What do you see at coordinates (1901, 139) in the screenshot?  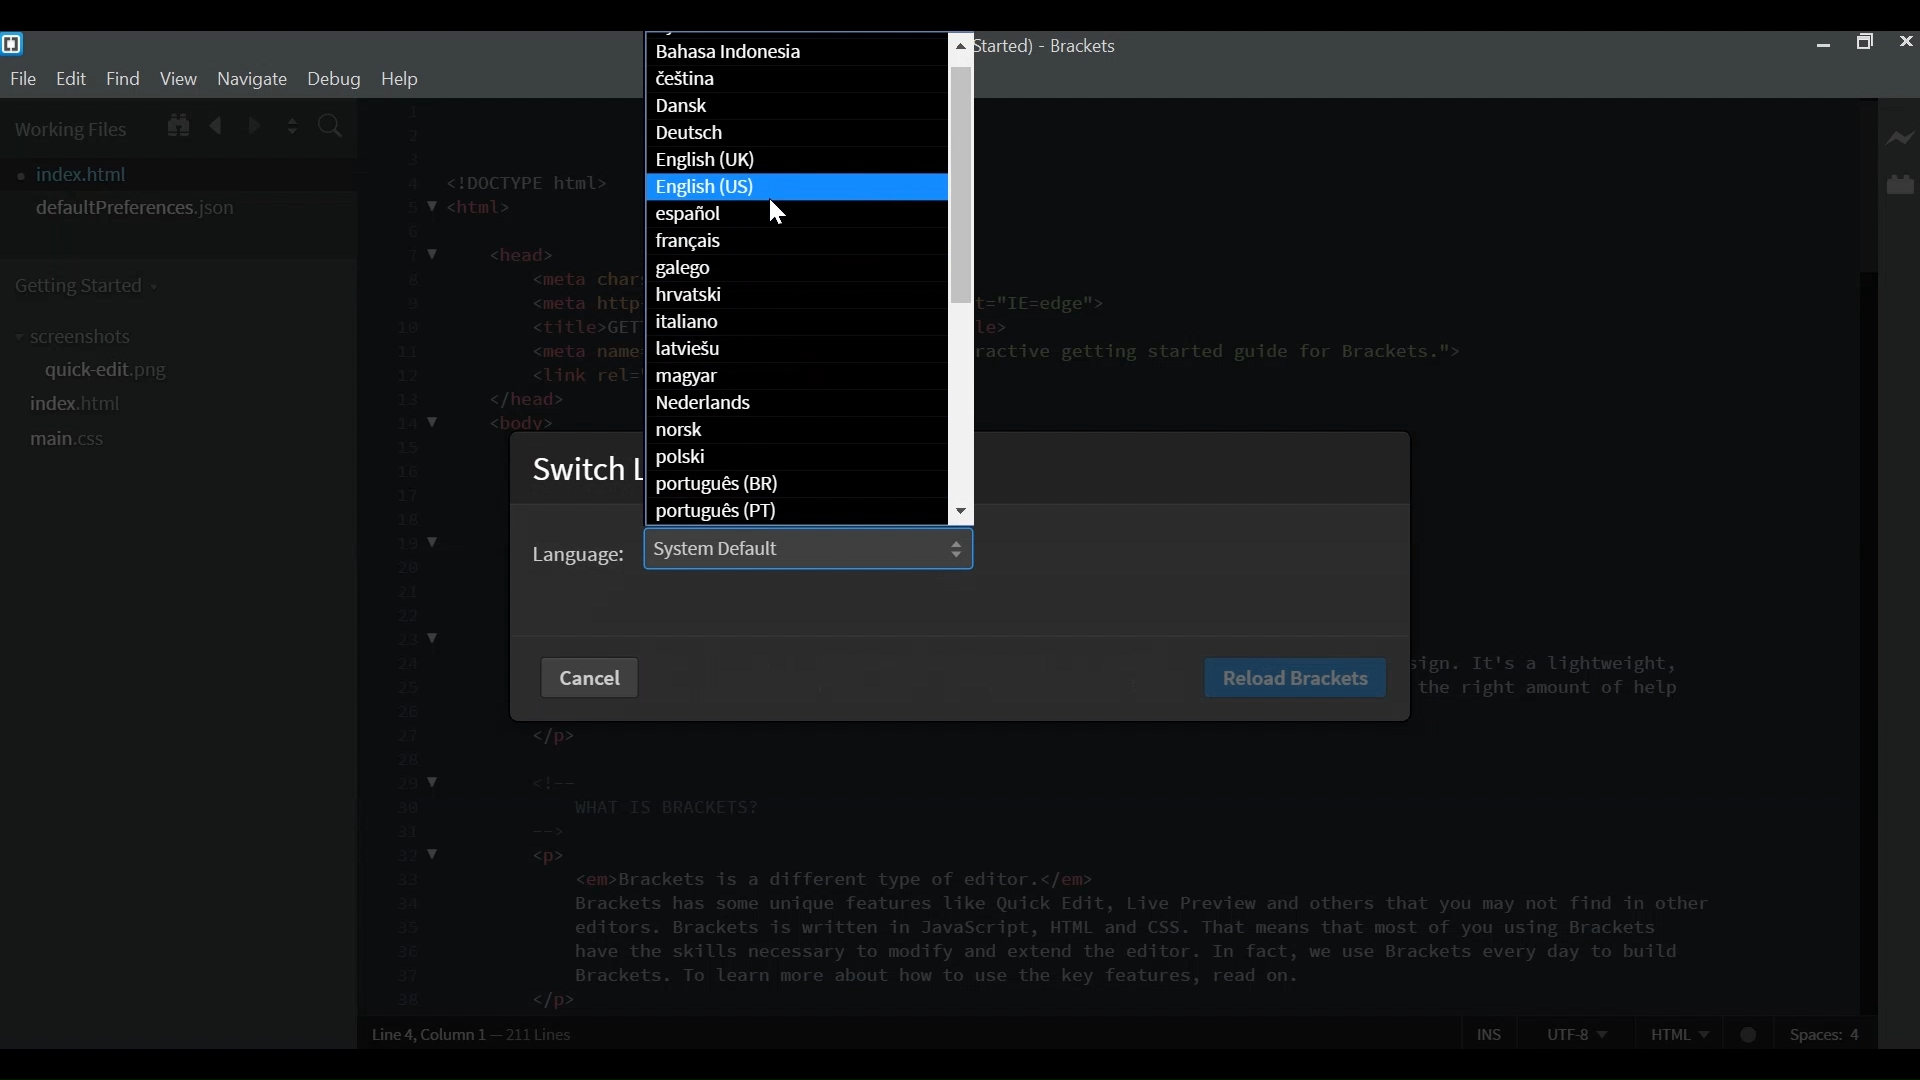 I see `Live Preview` at bounding box center [1901, 139].